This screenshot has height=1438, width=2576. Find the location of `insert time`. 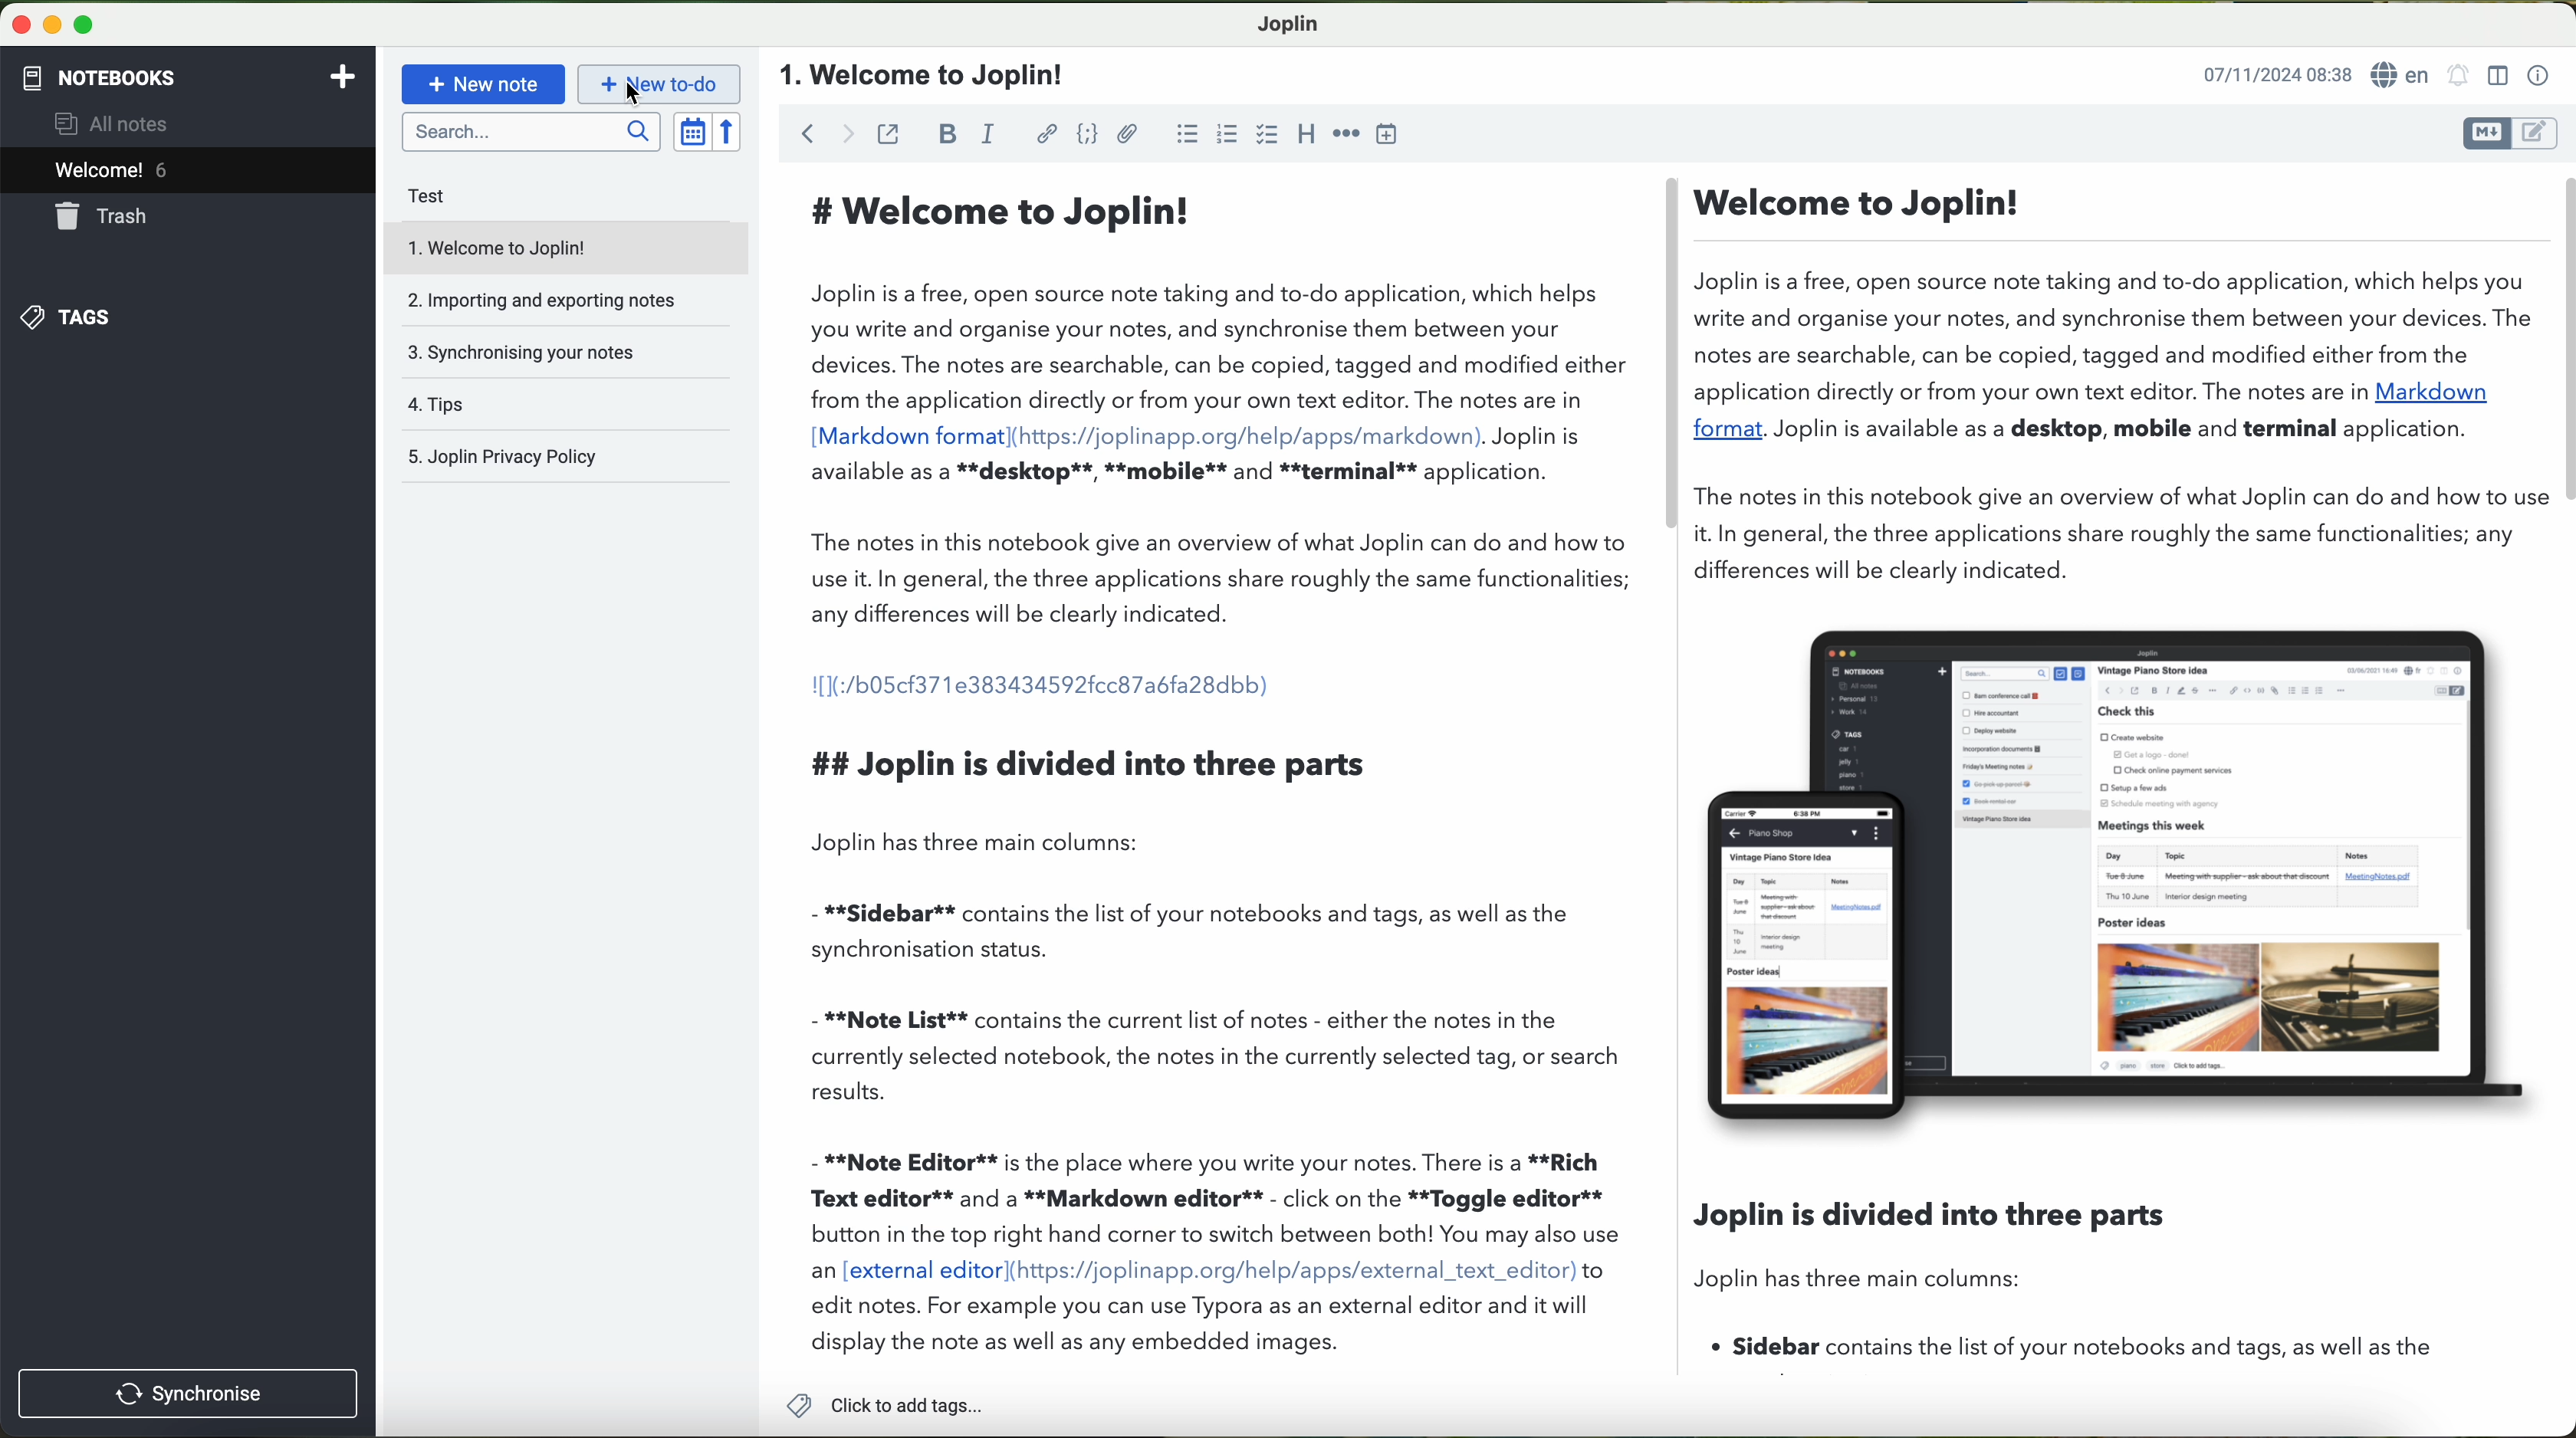

insert time is located at coordinates (1384, 135).